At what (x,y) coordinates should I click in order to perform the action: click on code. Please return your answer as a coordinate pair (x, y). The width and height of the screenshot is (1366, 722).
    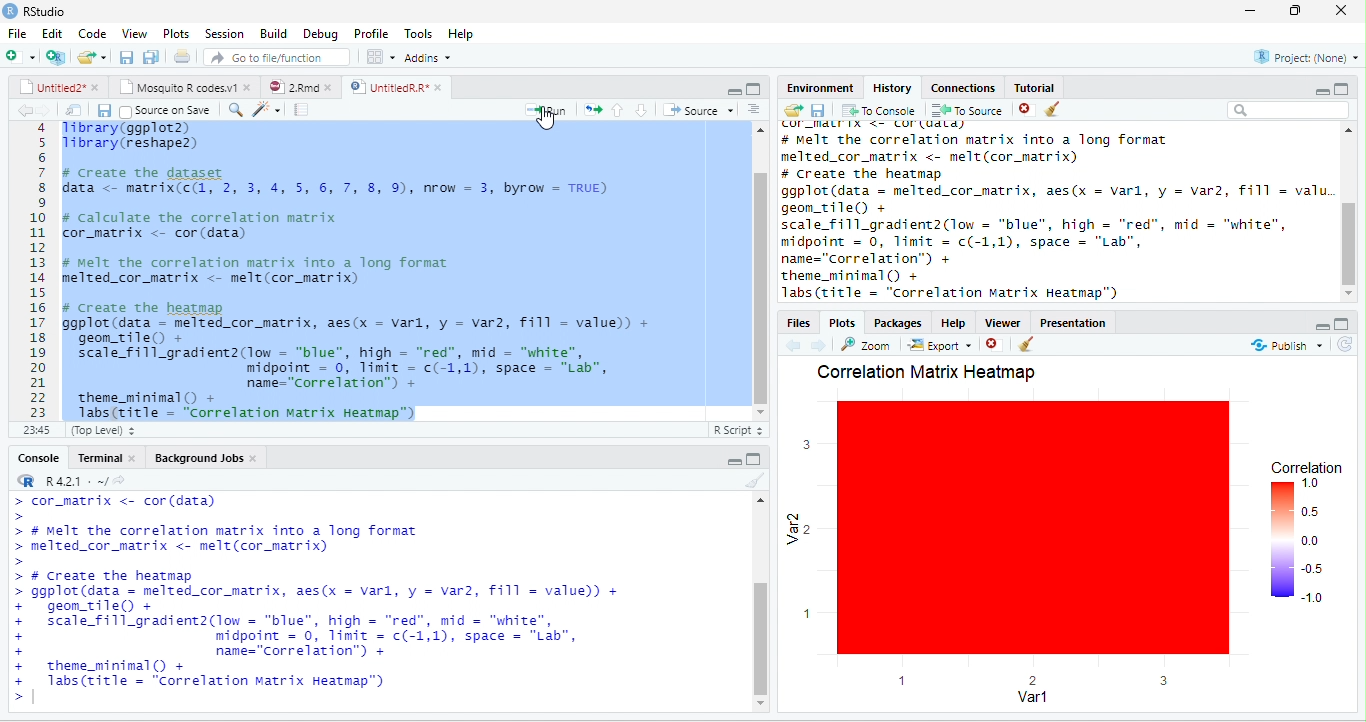
    Looking at the image, I should click on (92, 34).